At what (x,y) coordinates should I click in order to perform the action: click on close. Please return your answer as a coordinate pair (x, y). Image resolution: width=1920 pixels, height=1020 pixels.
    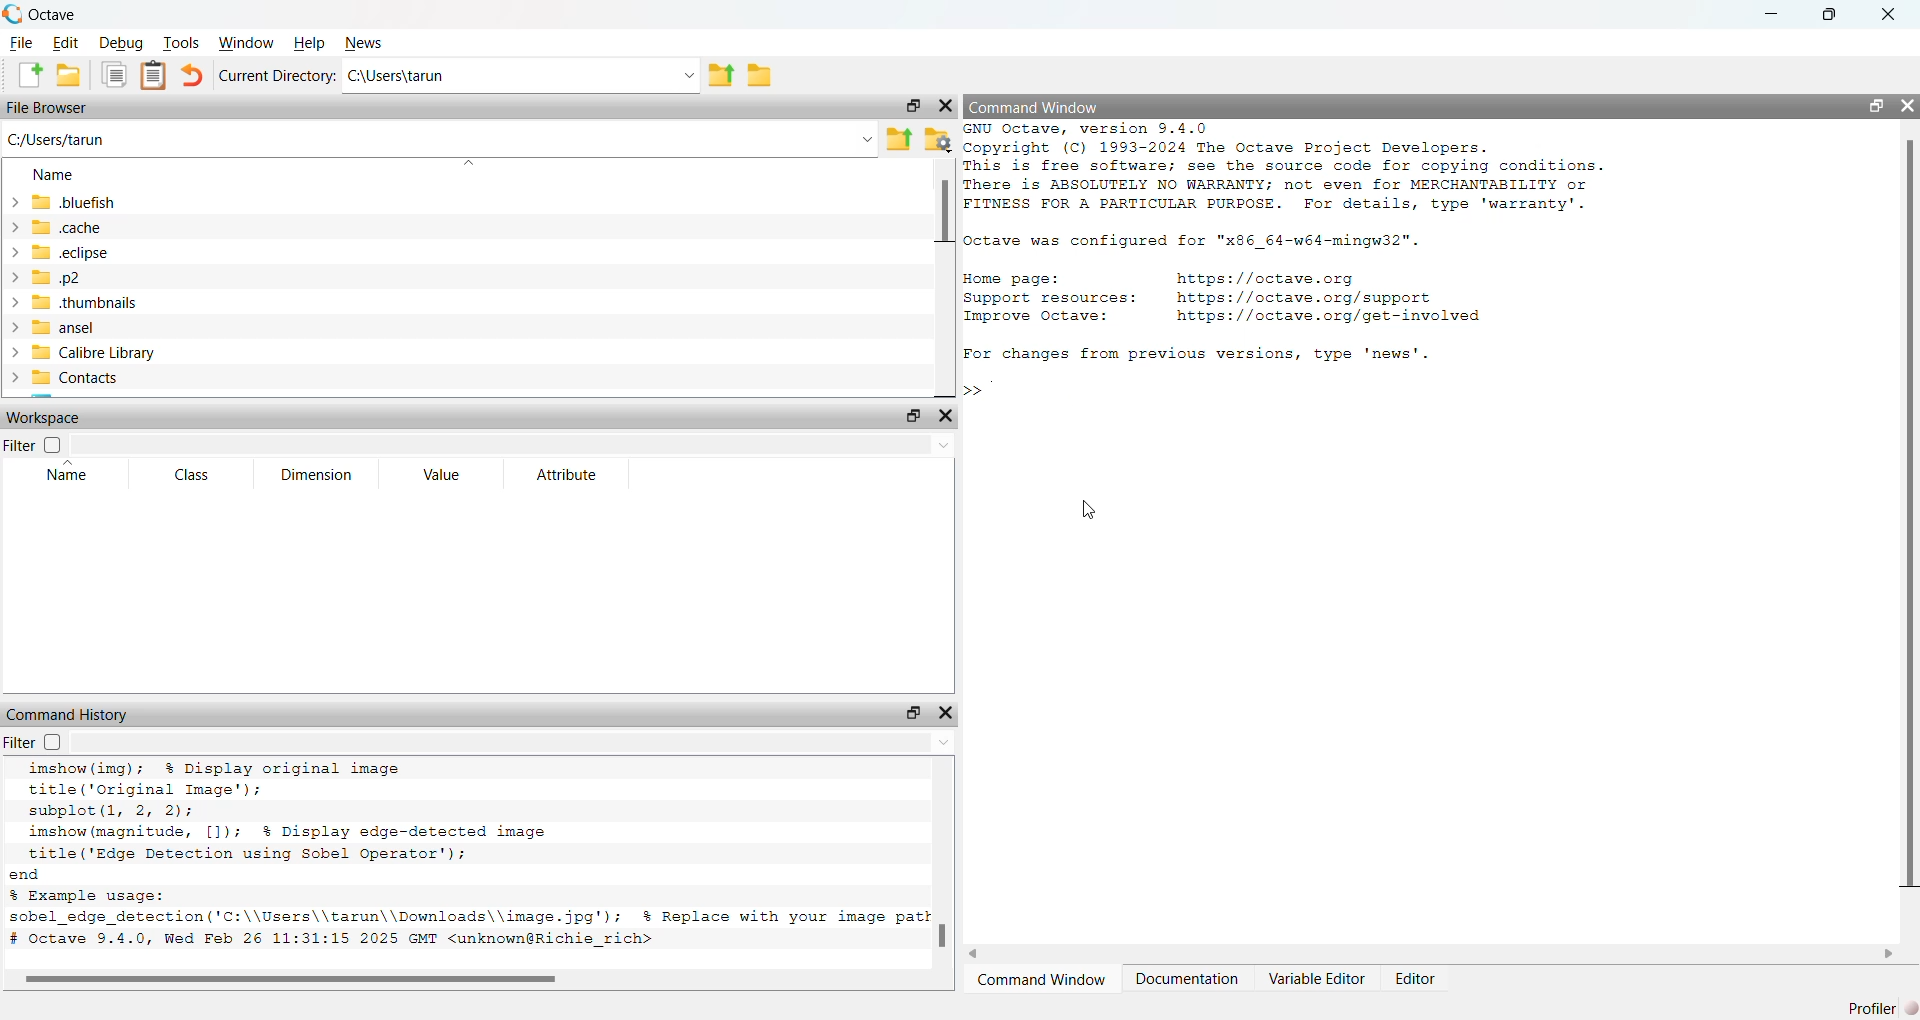
    Looking at the image, I should click on (1908, 105).